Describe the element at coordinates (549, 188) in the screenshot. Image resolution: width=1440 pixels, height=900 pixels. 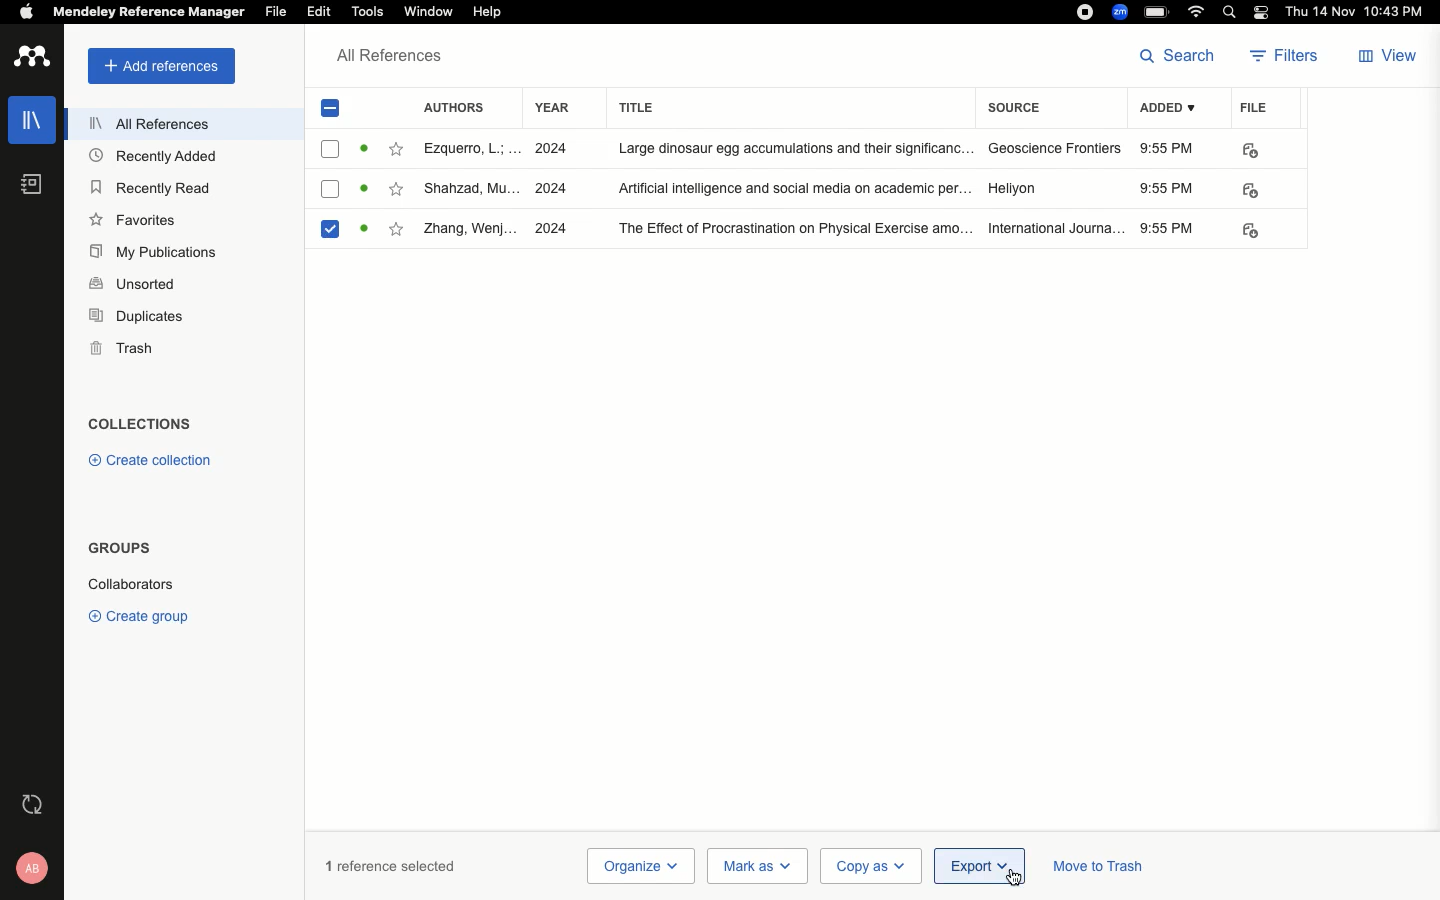
I see `2024` at that location.